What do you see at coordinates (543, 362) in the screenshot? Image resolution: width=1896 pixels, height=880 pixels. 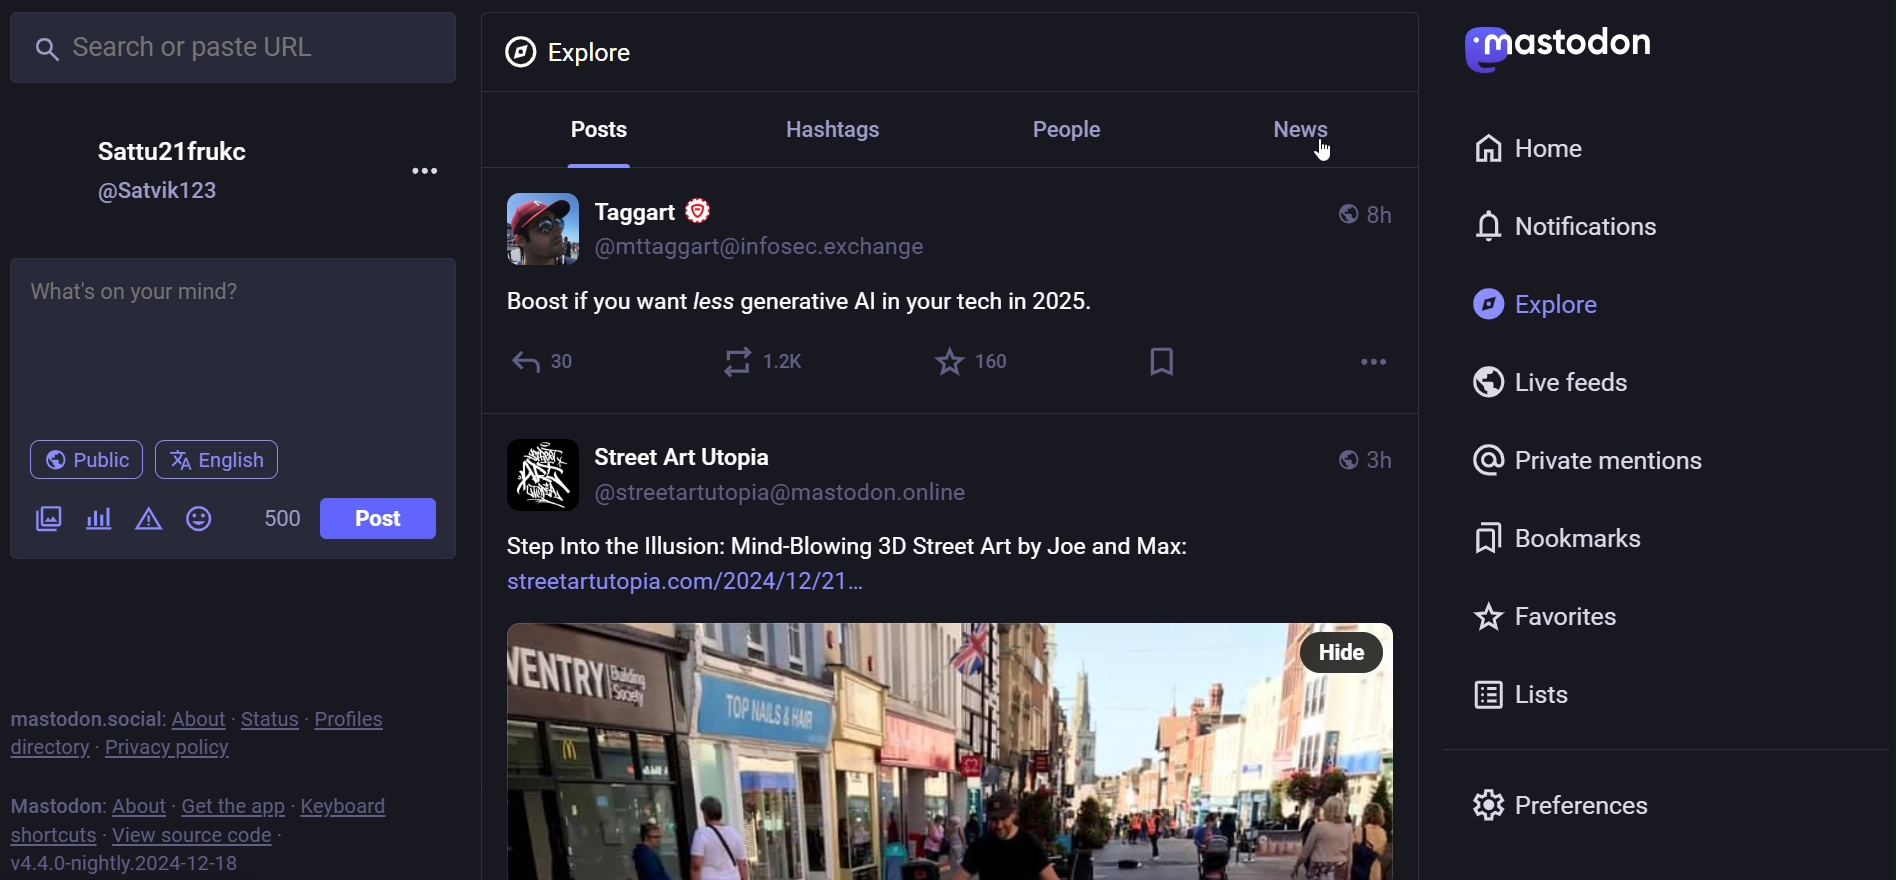 I see `reply` at bounding box center [543, 362].